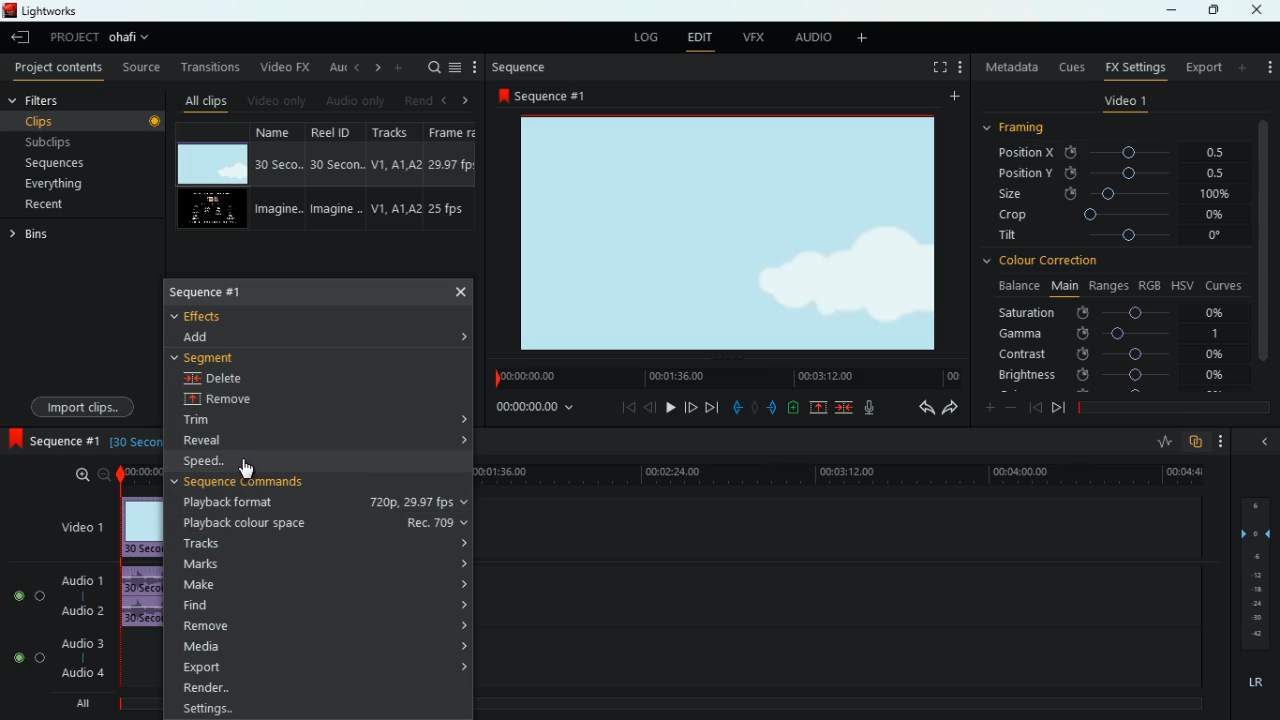 This screenshot has width=1280, height=720. What do you see at coordinates (1182, 285) in the screenshot?
I see `hsv` at bounding box center [1182, 285].